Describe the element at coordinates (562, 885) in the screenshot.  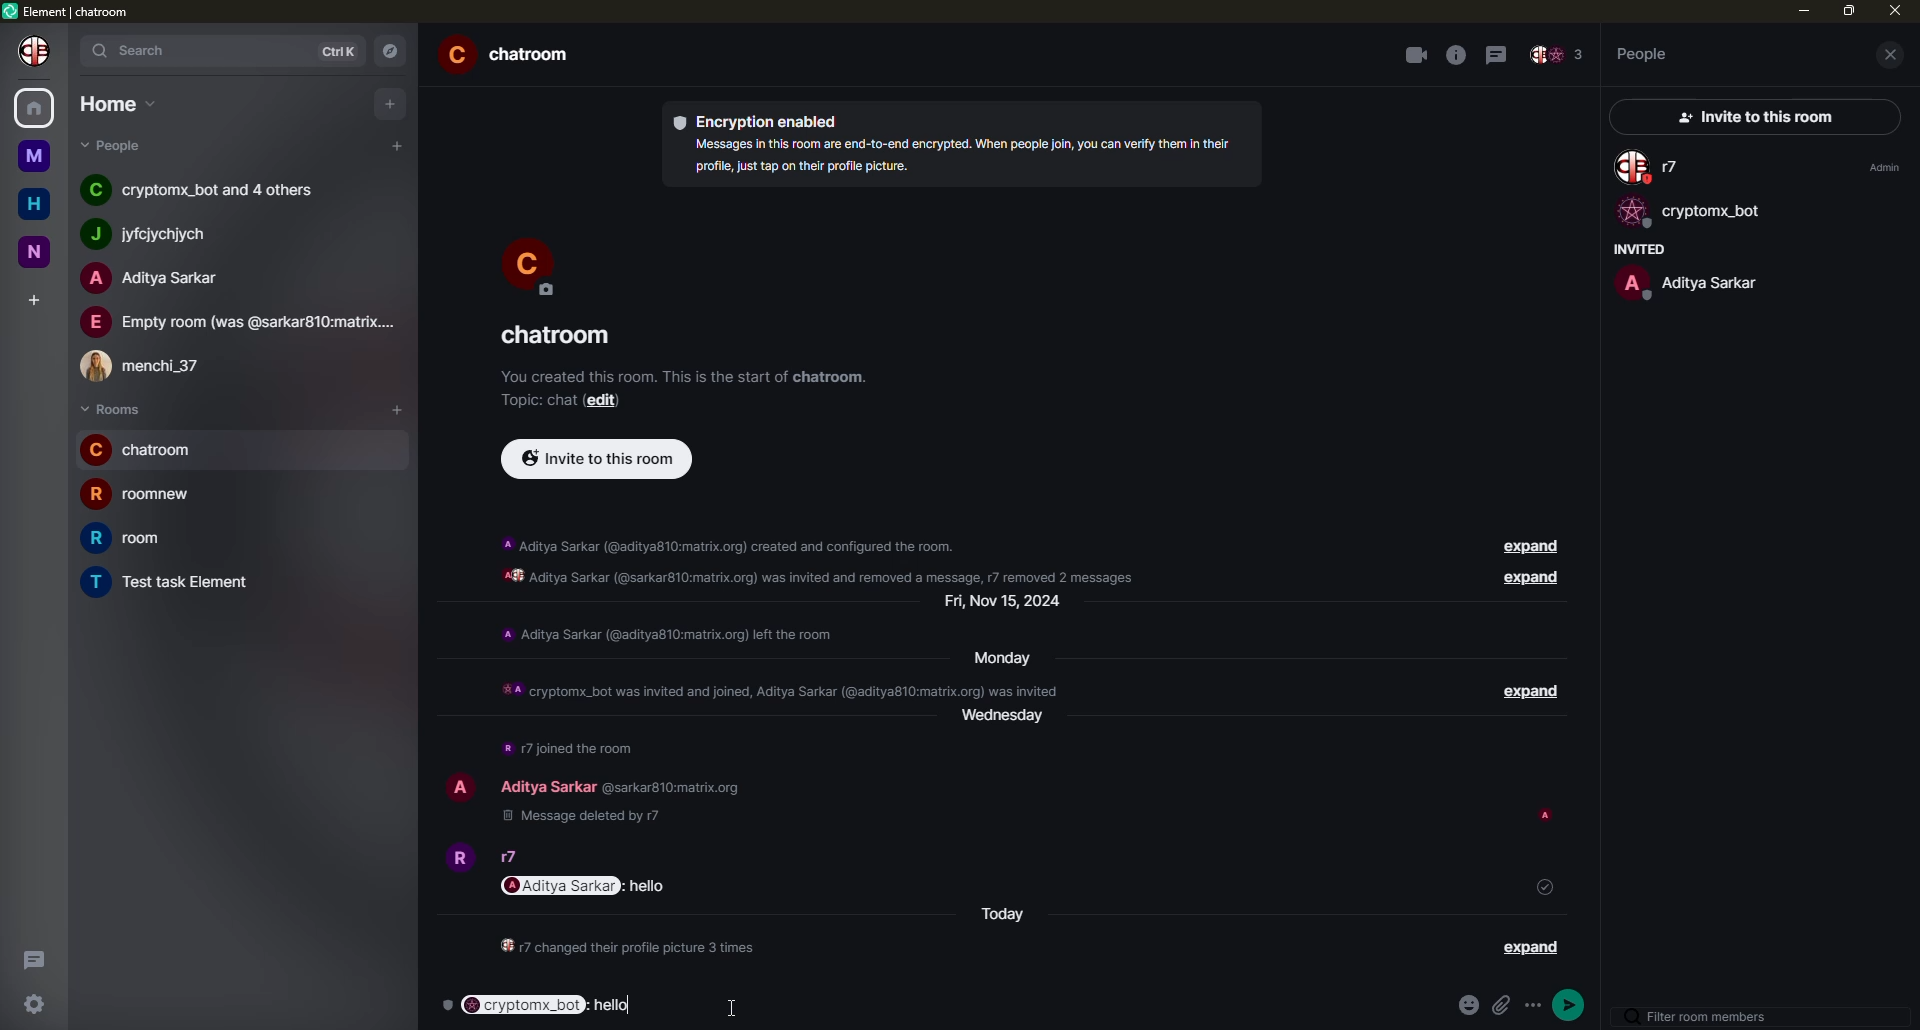
I see `mention` at that location.